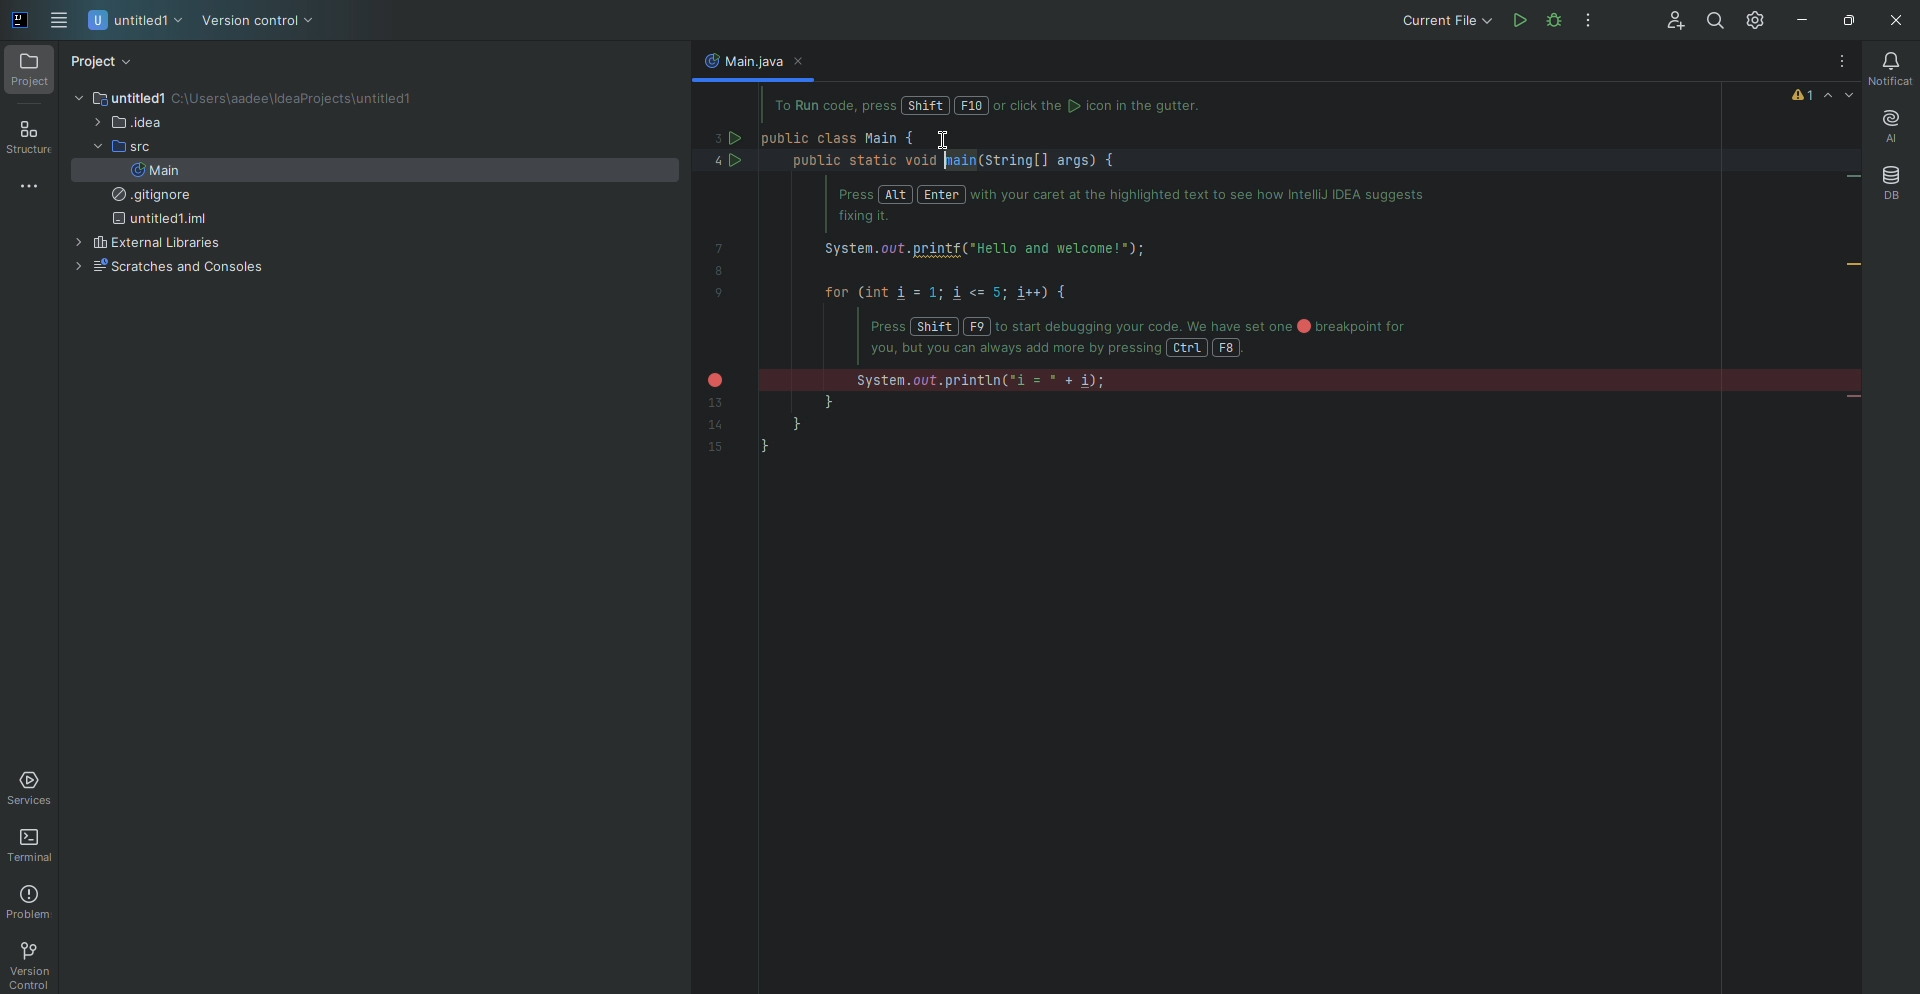 Image resolution: width=1920 pixels, height=994 pixels. What do you see at coordinates (724, 288) in the screenshot?
I see `line number and icons` at bounding box center [724, 288].